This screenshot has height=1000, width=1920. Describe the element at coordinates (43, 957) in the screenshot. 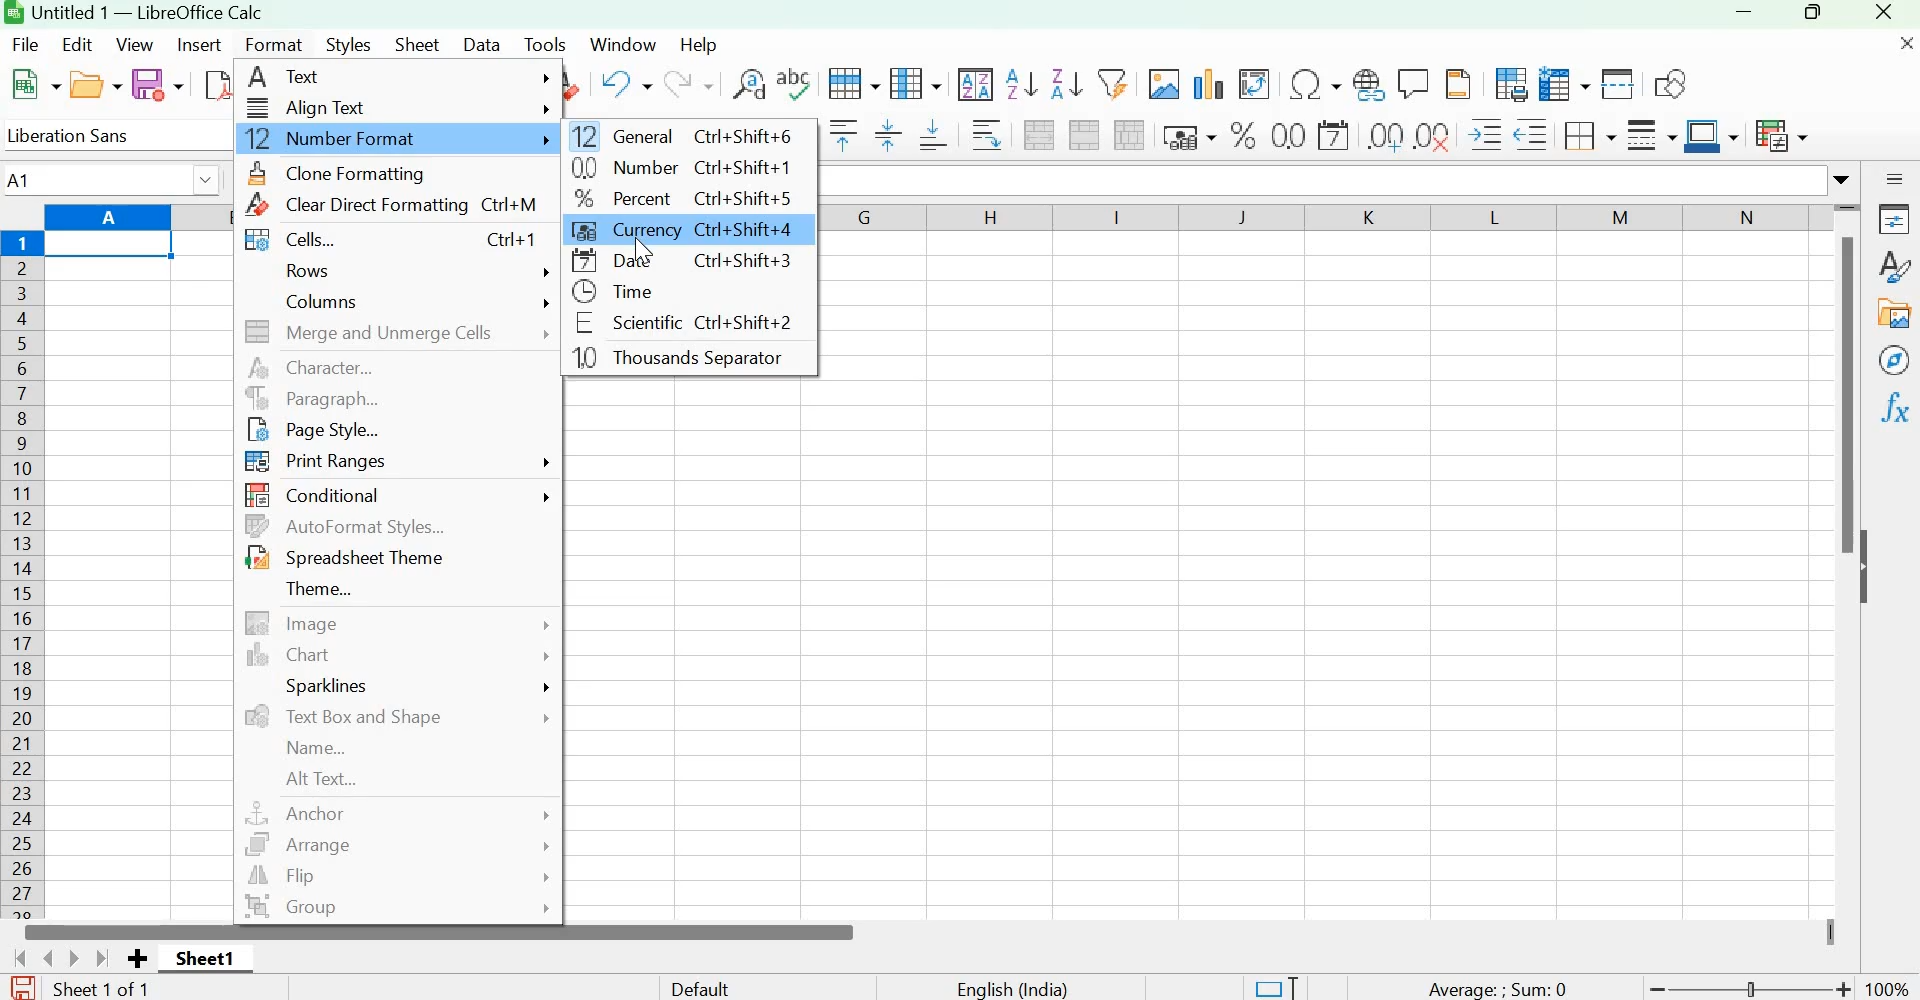

I see `Scroll to previous sheet` at that location.